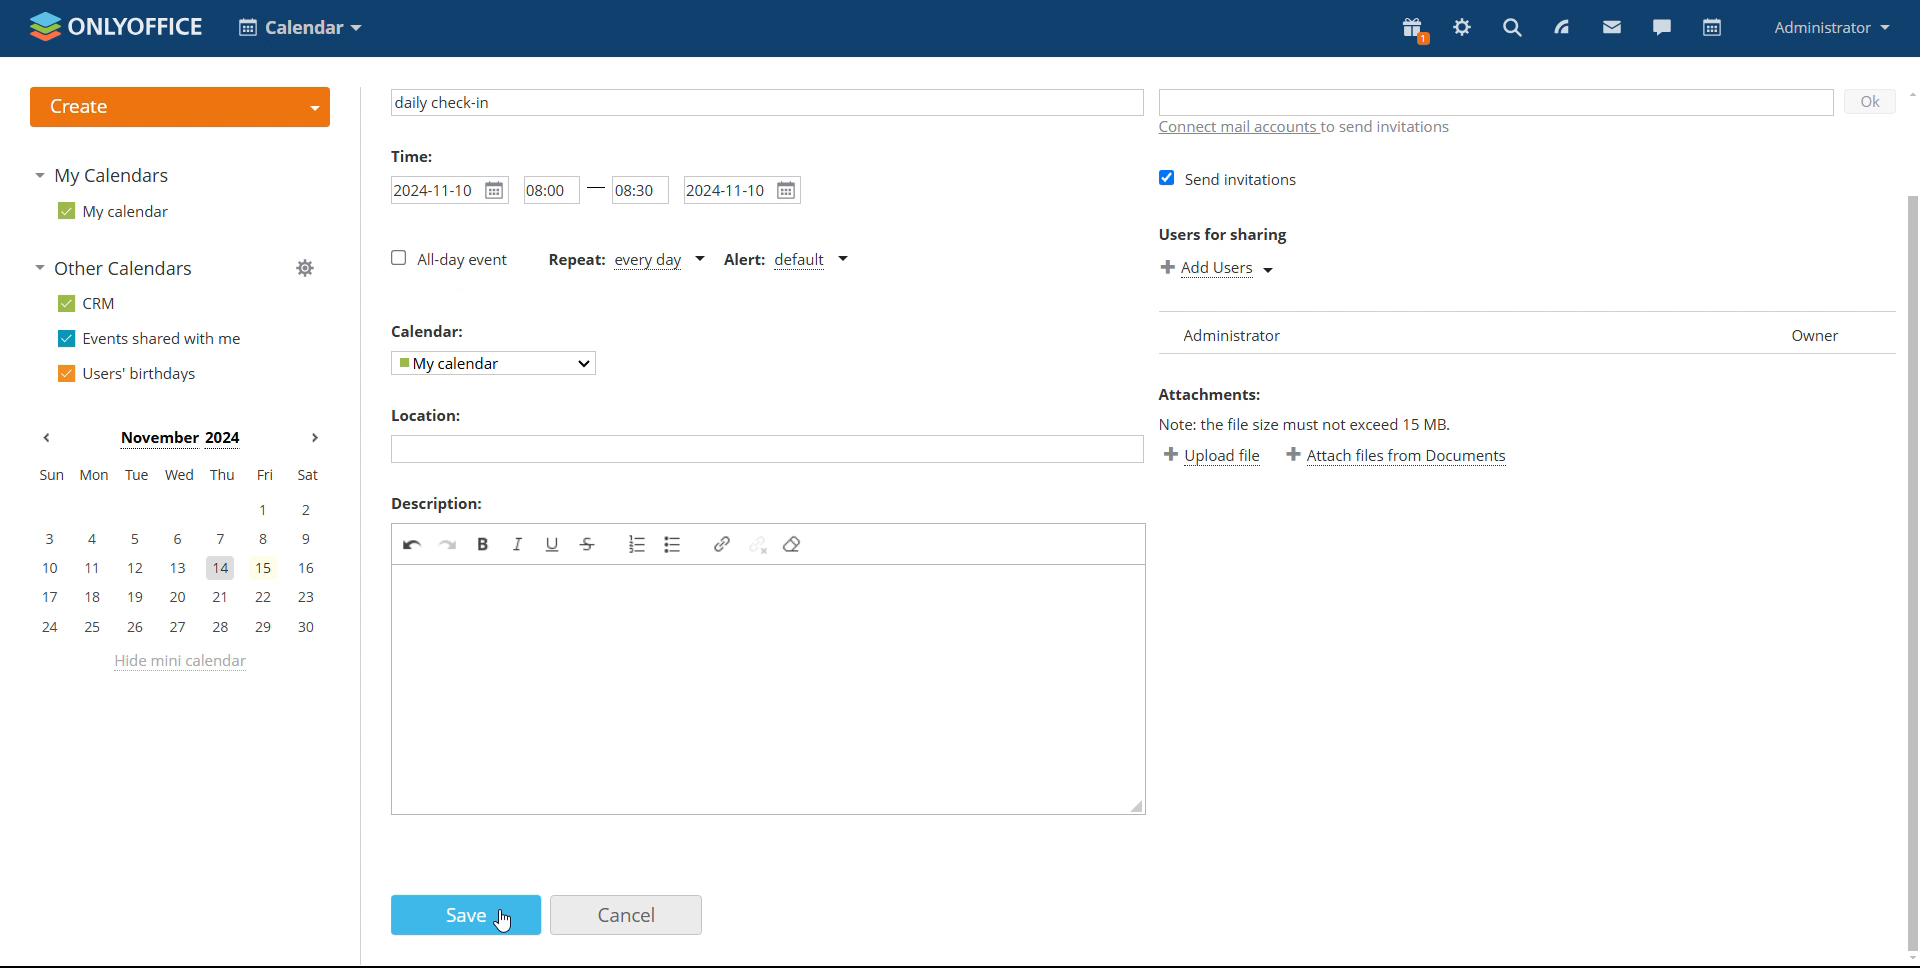  Describe the element at coordinates (116, 26) in the screenshot. I see `logo` at that location.